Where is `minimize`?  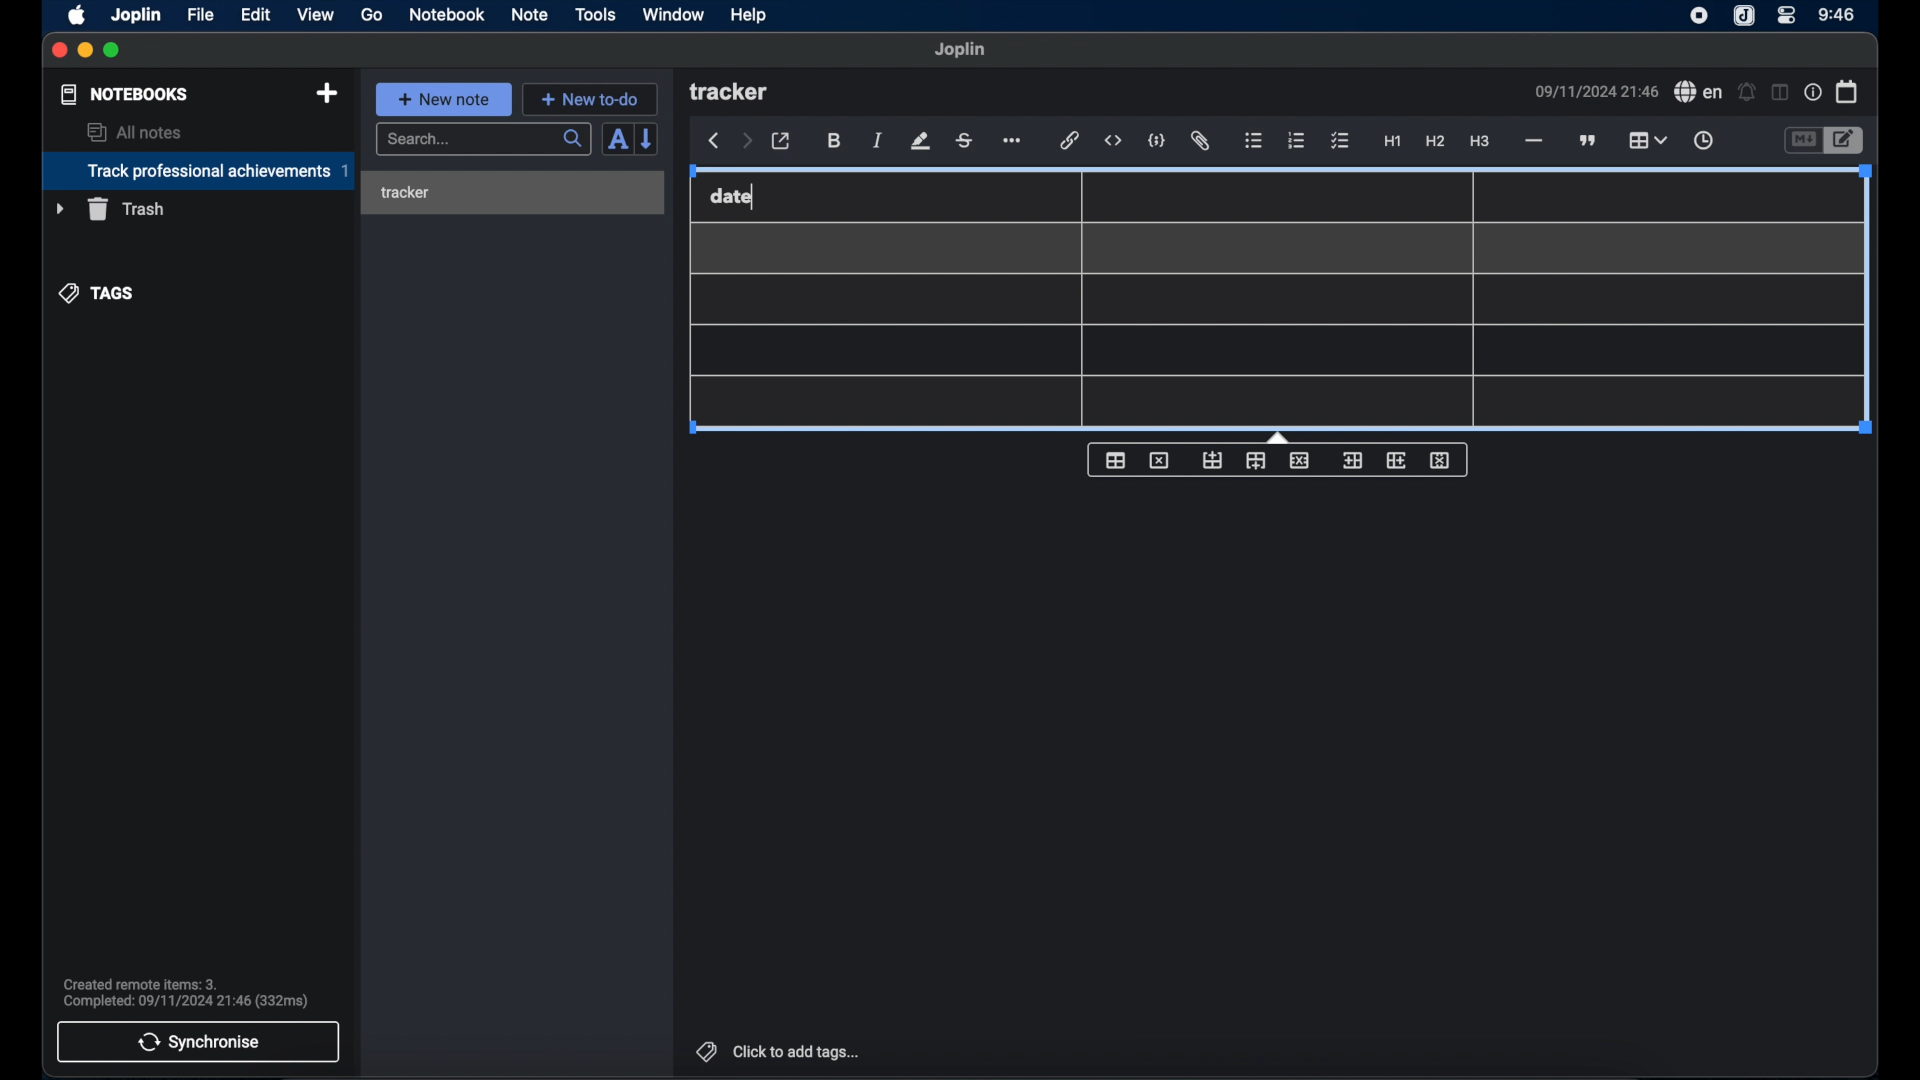 minimize is located at coordinates (86, 51).